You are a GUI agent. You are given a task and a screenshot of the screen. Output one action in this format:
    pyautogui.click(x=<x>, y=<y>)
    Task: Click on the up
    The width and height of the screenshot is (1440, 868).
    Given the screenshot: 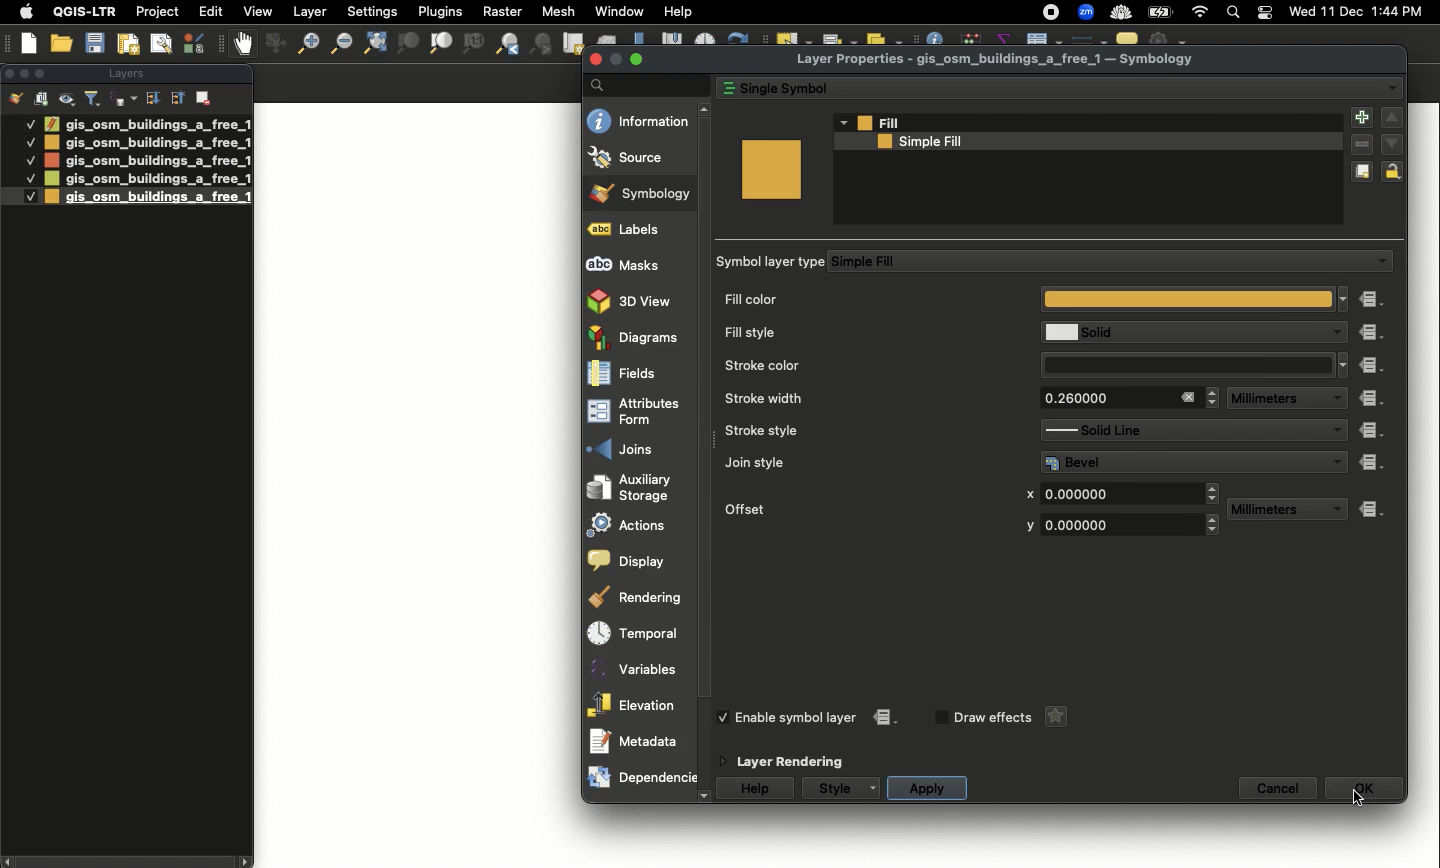 What is the action you would take?
    pyautogui.click(x=1392, y=118)
    